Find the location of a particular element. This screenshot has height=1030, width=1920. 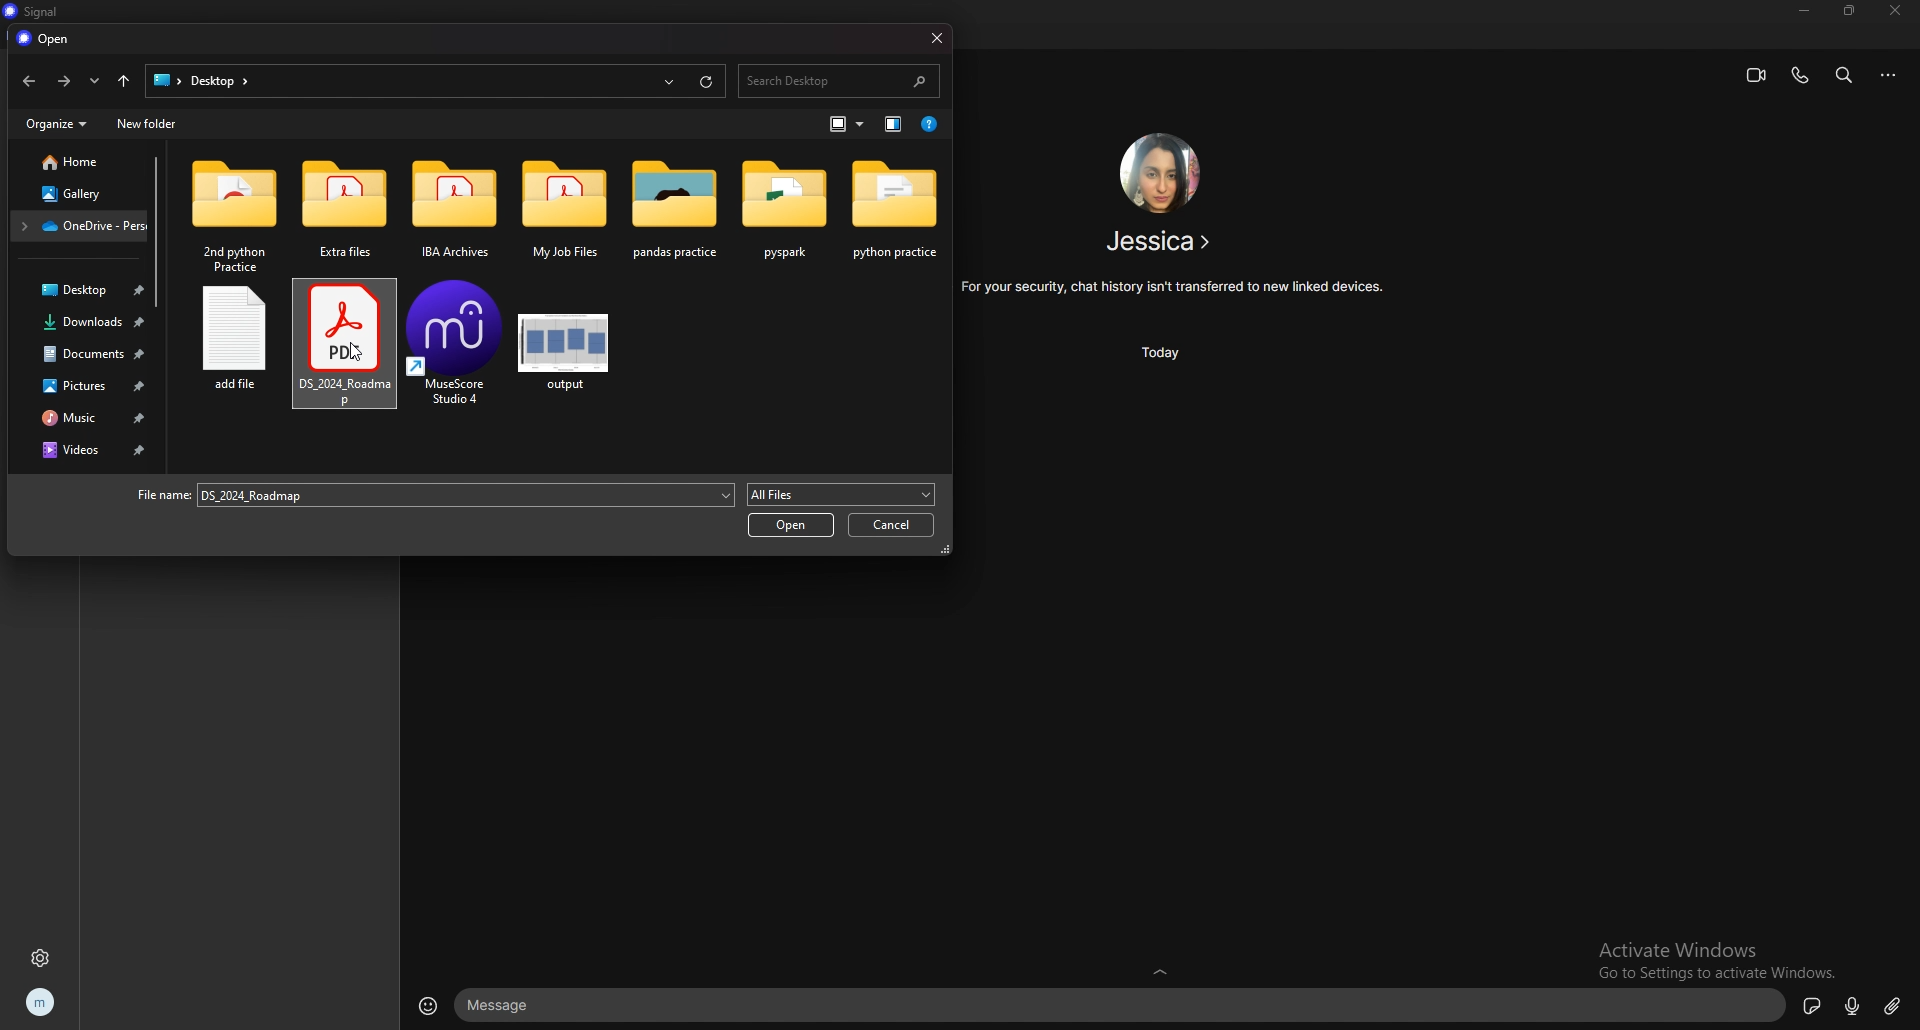

desktop is located at coordinates (81, 289).